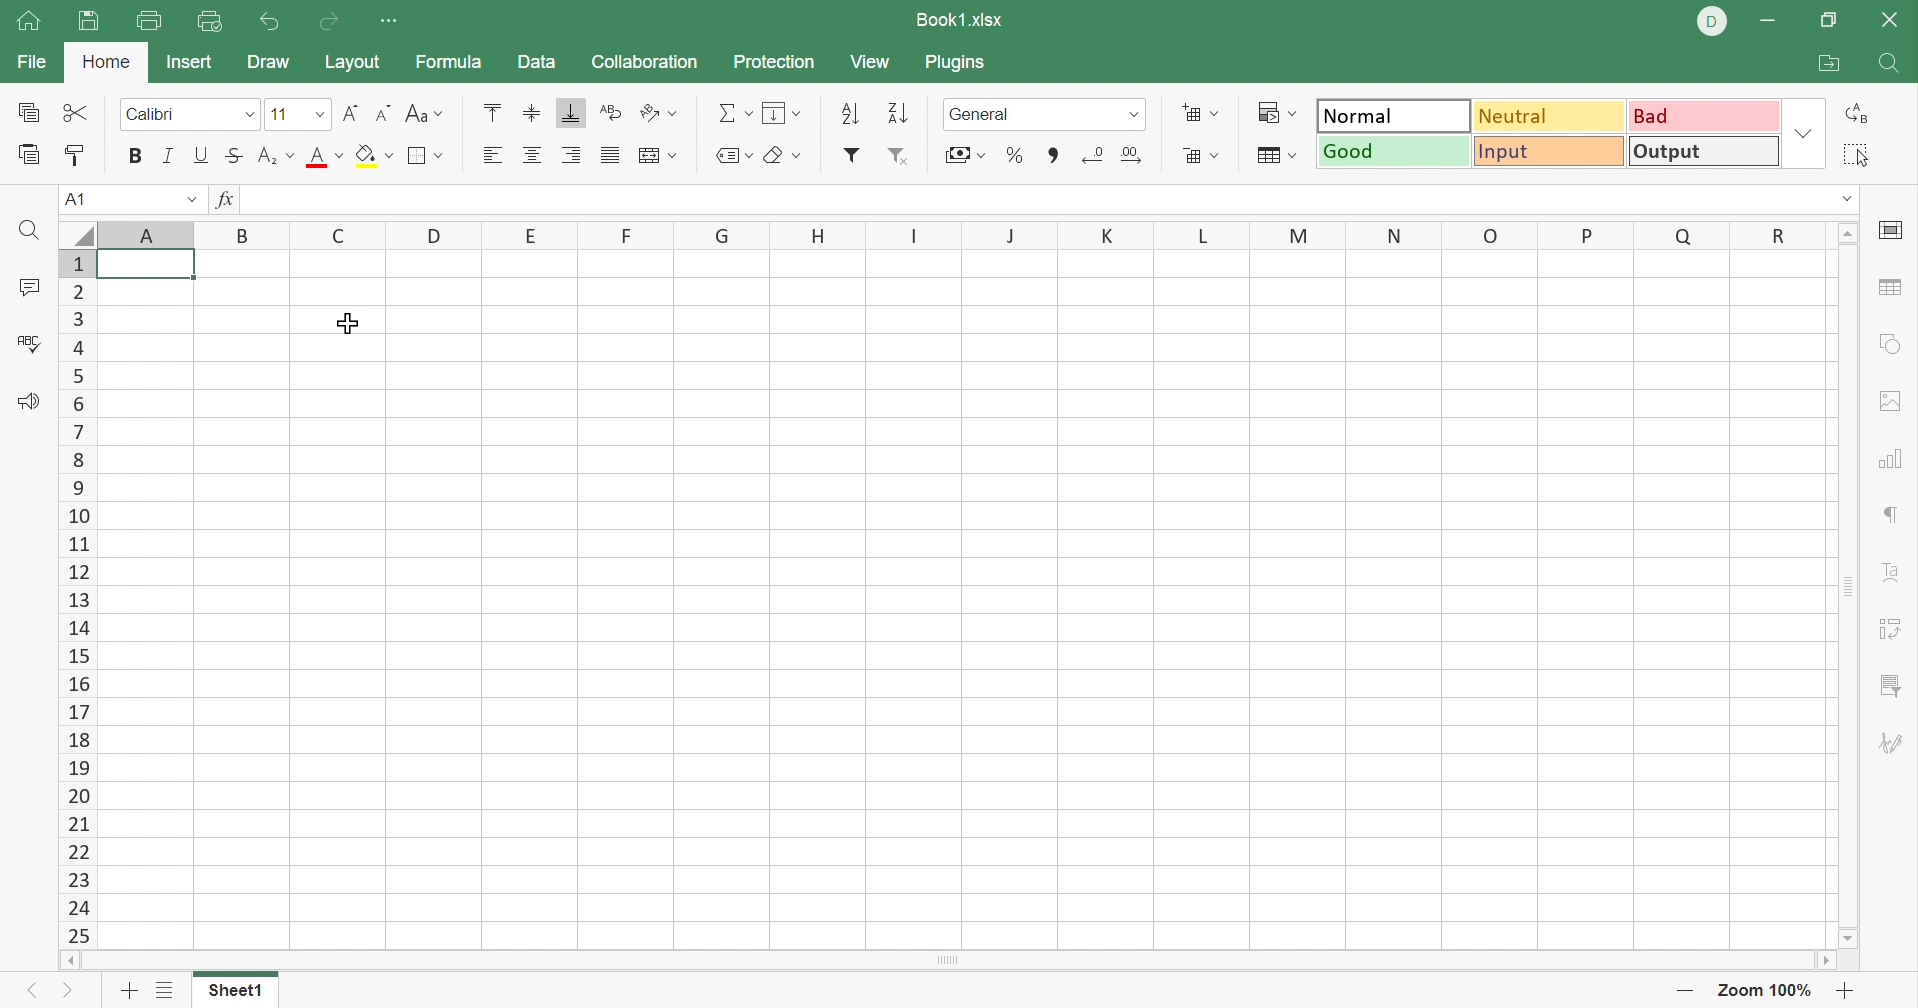  Describe the element at coordinates (1552, 119) in the screenshot. I see `Neutral` at that location.